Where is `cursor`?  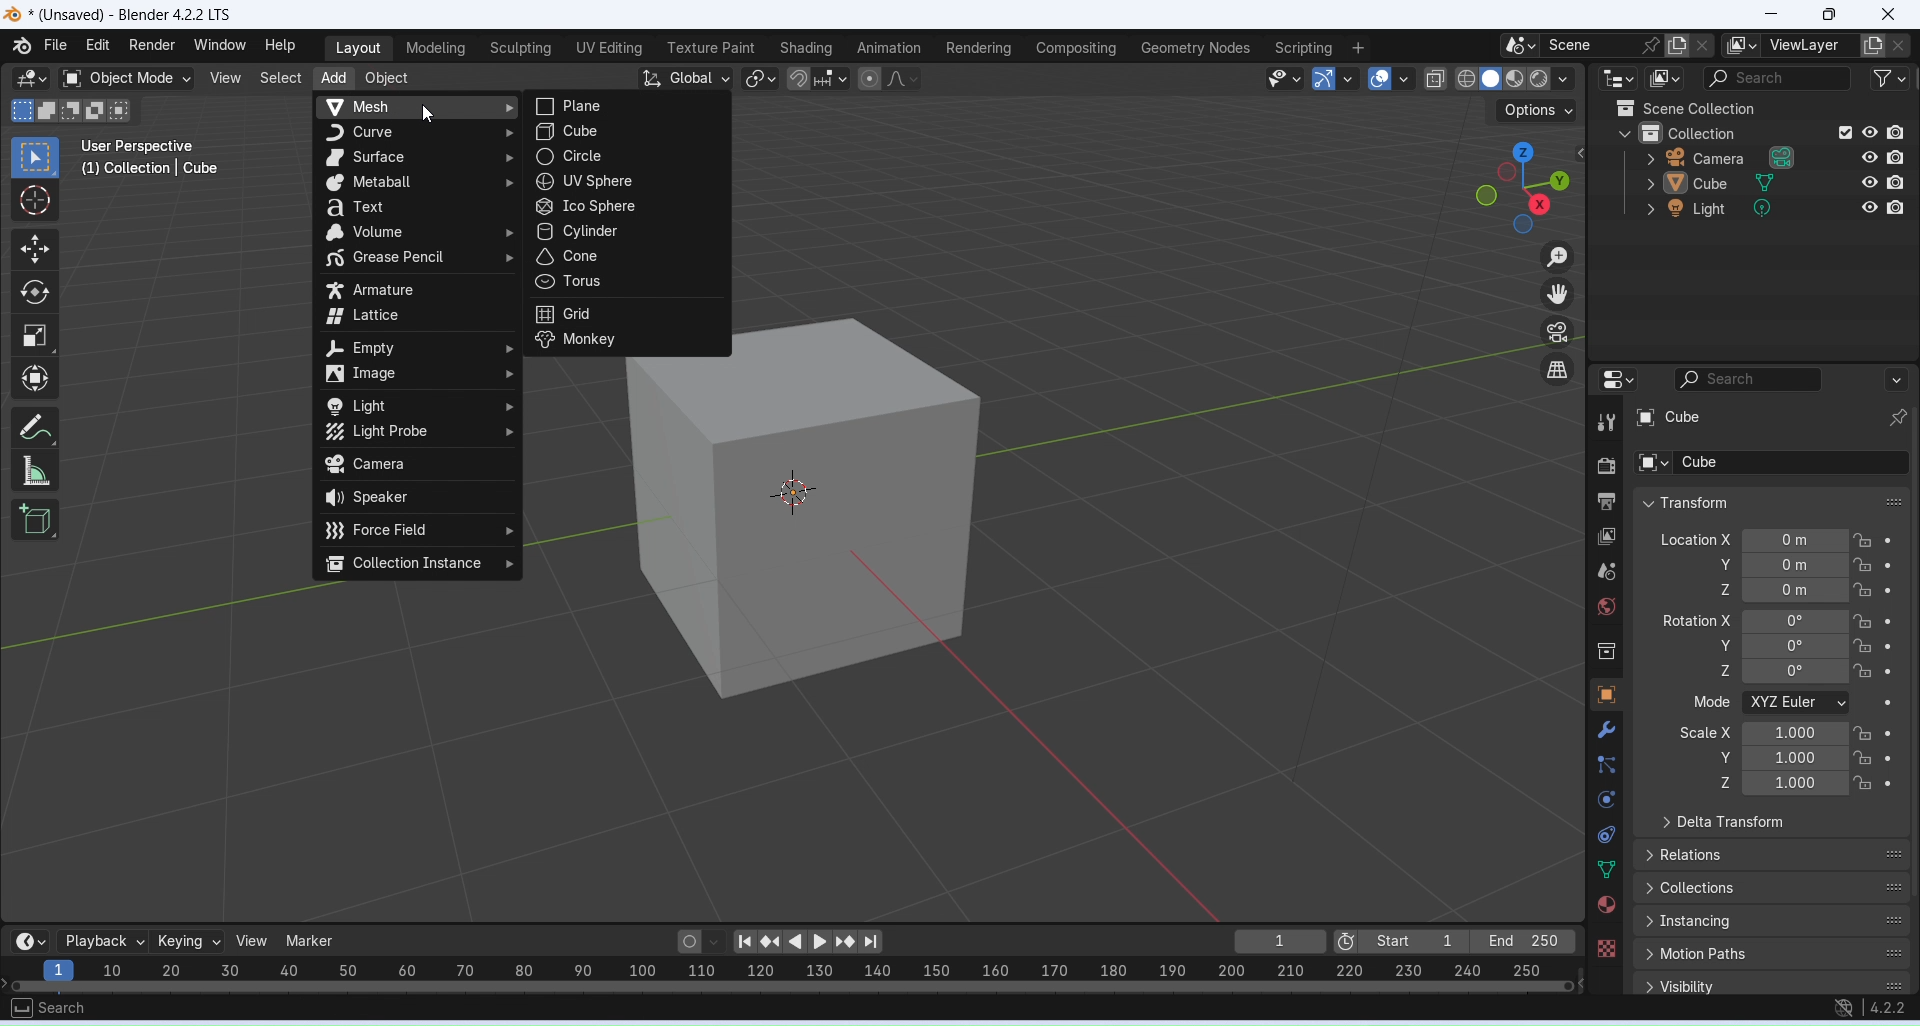 cursor is located at coordinates (802, 495).